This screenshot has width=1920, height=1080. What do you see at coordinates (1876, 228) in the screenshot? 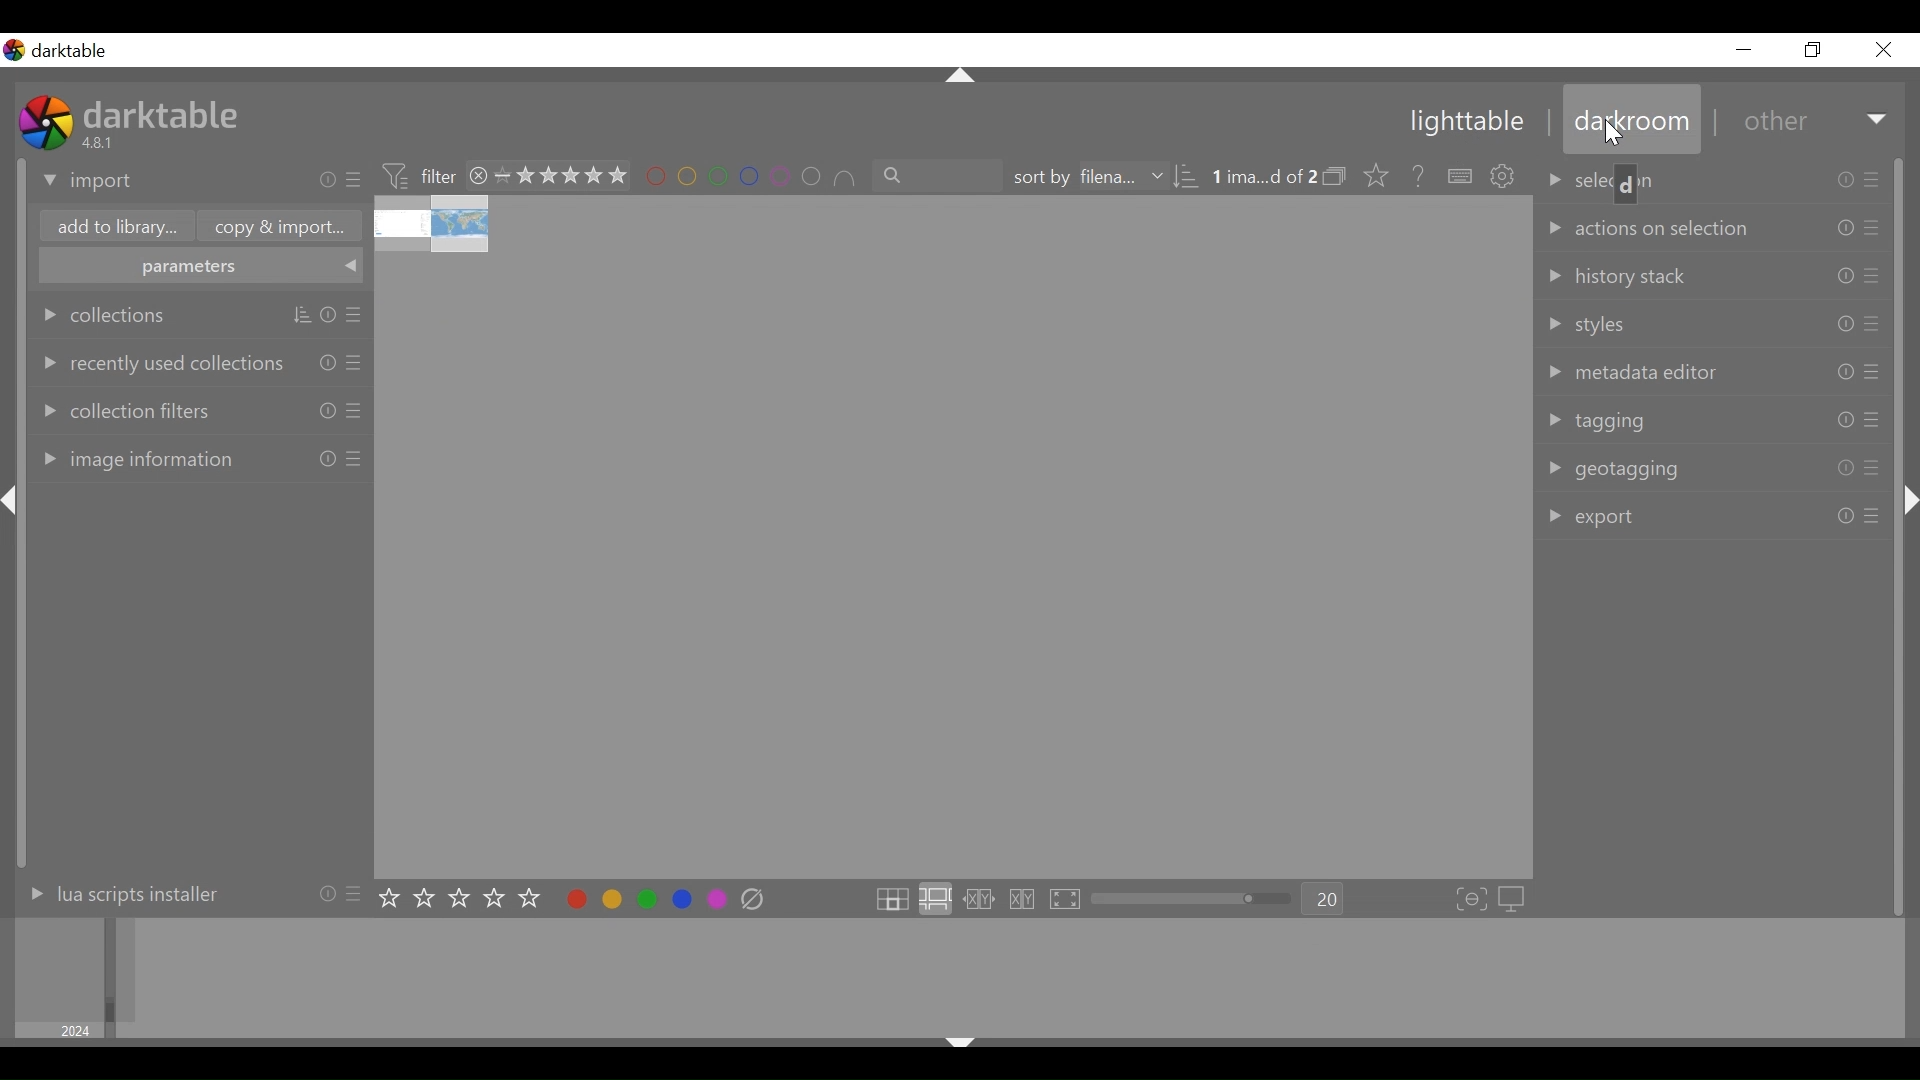
I see `` at bounding box center [1876, 228].